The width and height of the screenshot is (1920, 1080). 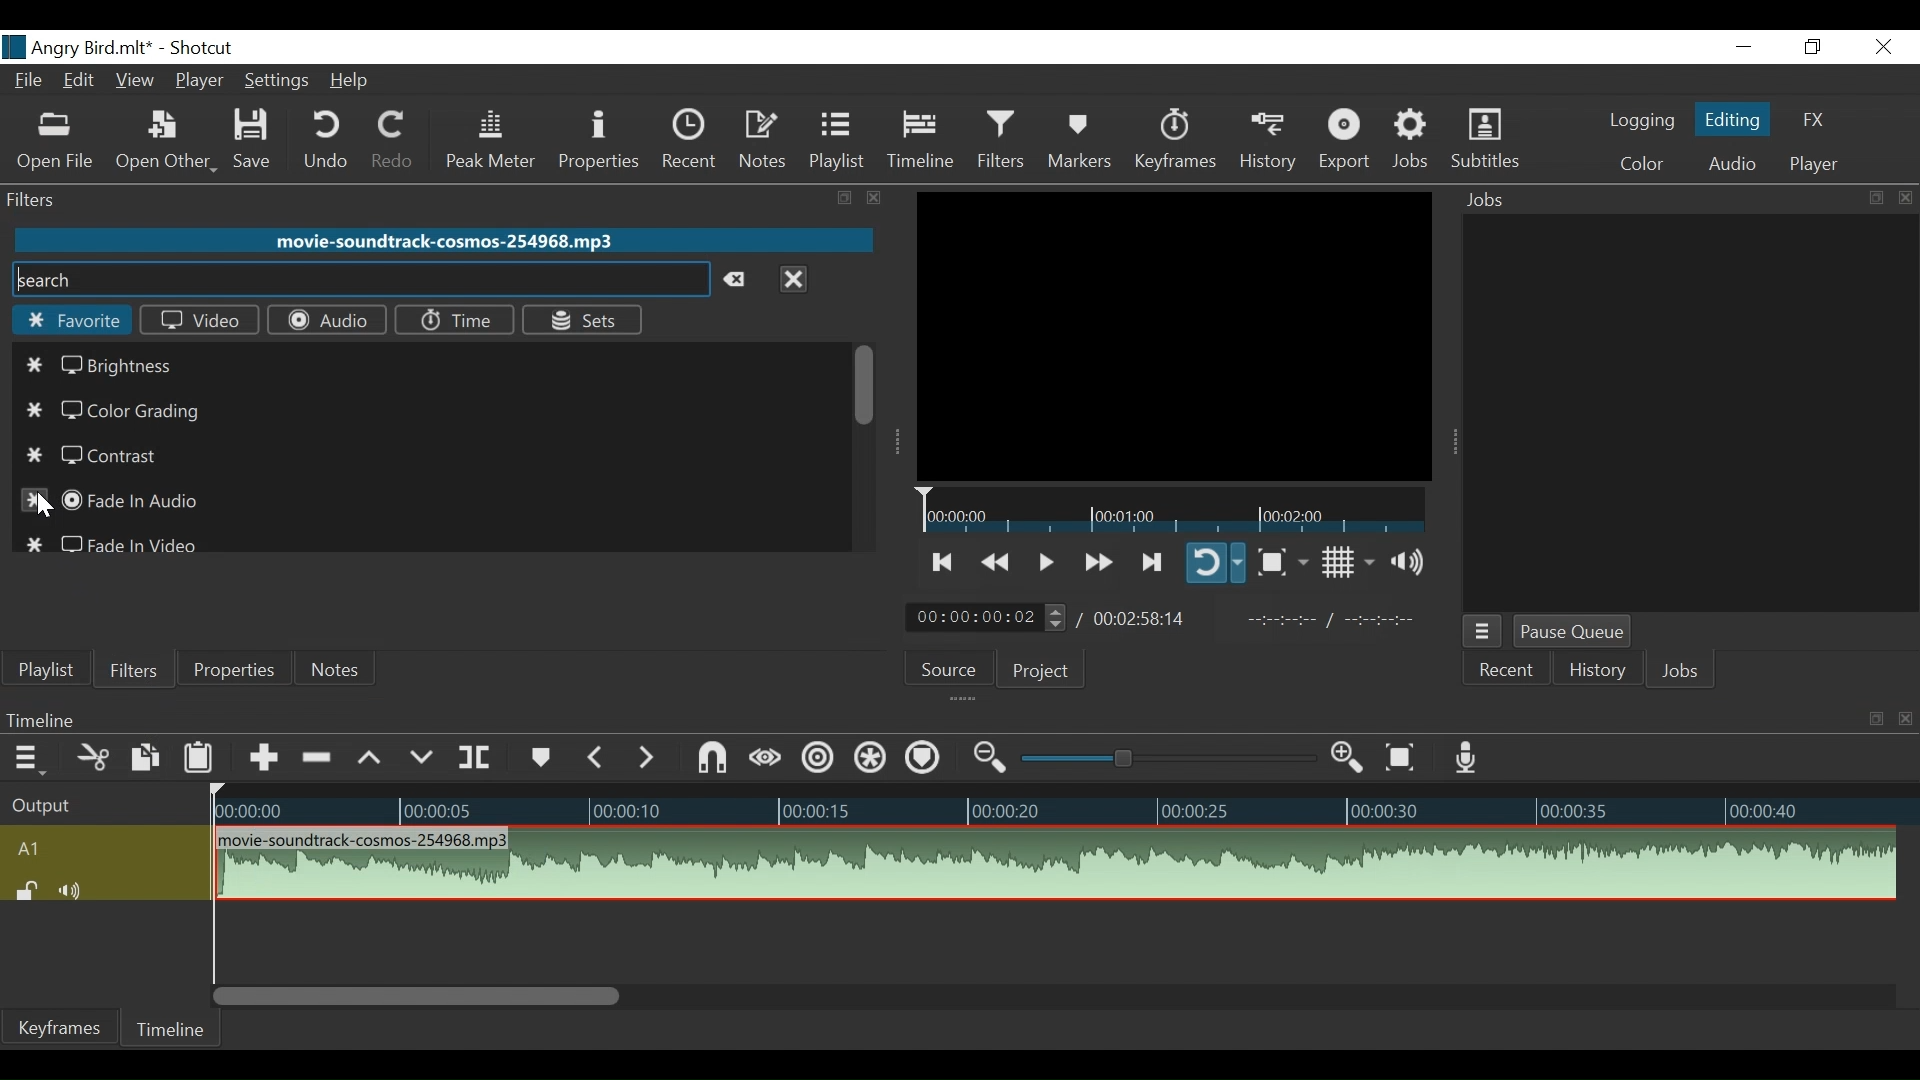 I want to click on Clear search, so click(x=740, y=281).